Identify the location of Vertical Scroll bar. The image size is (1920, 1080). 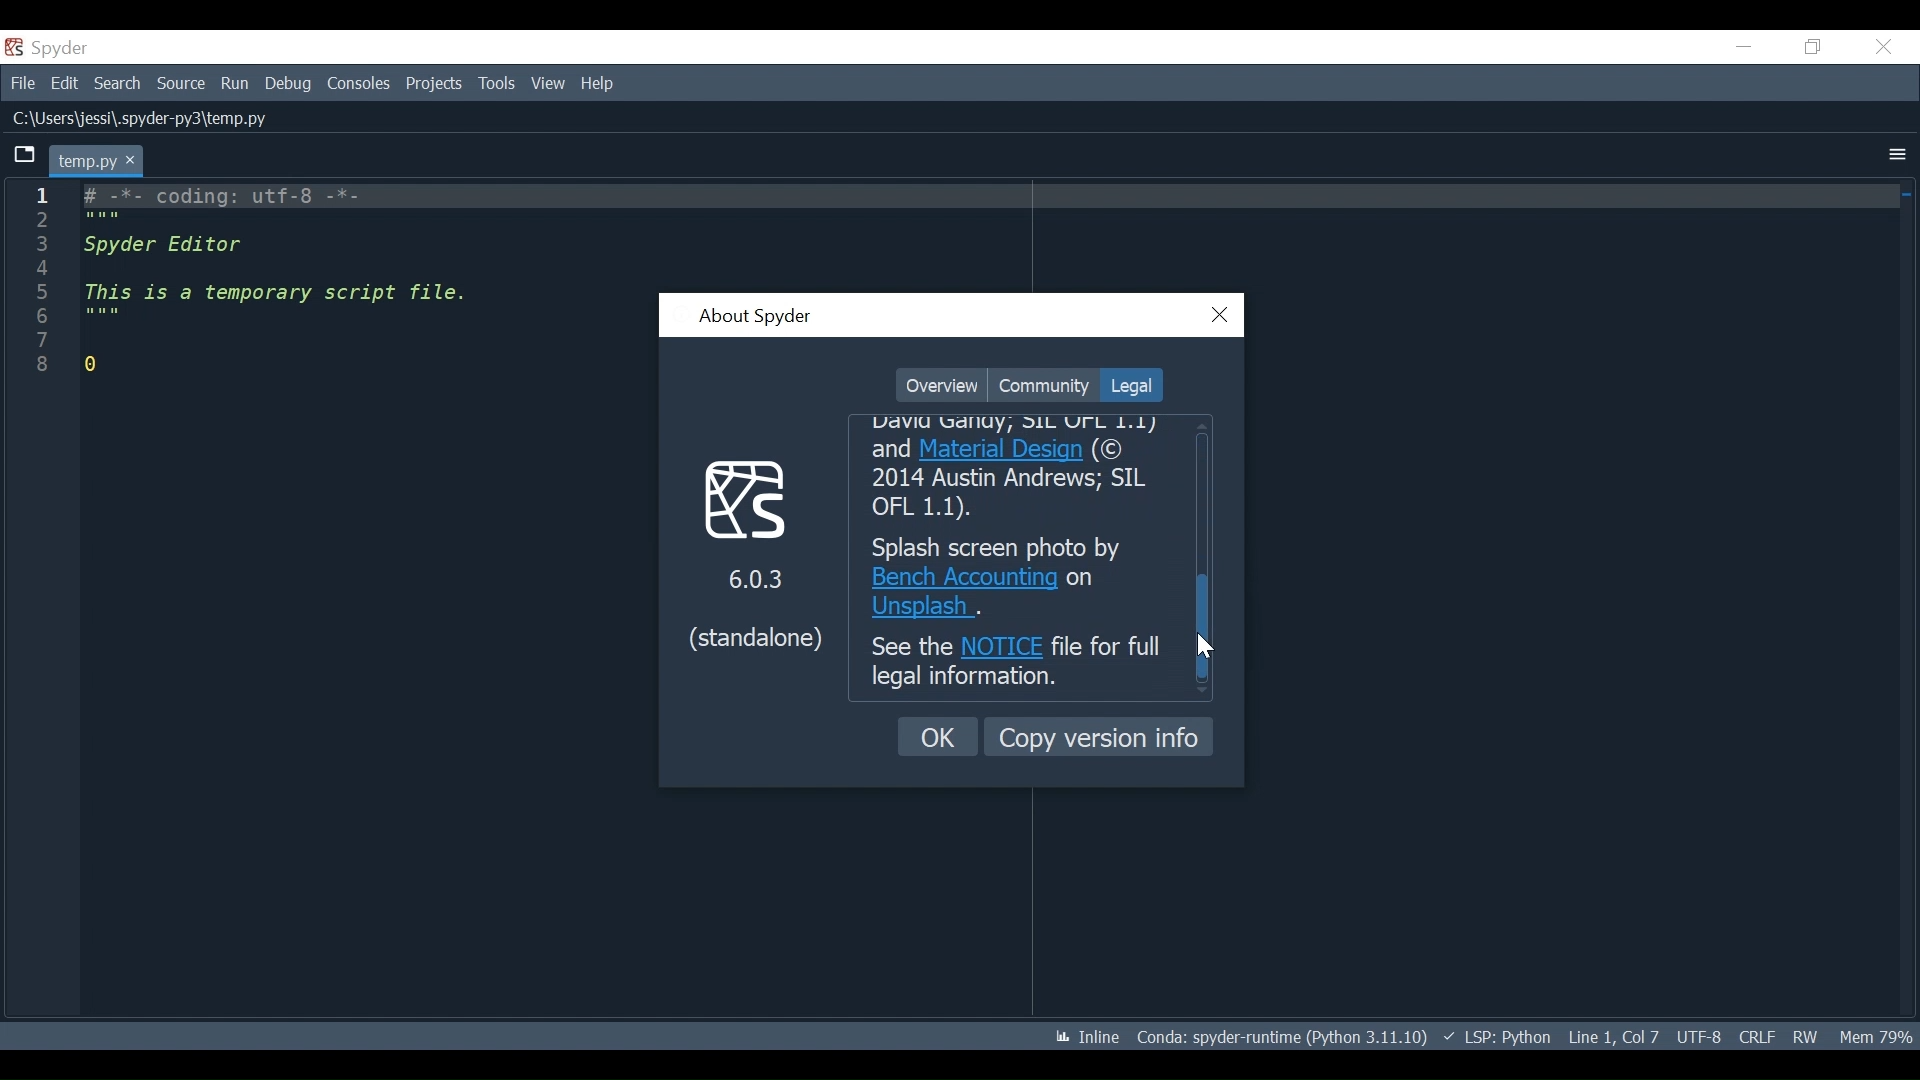
(1207, 627).